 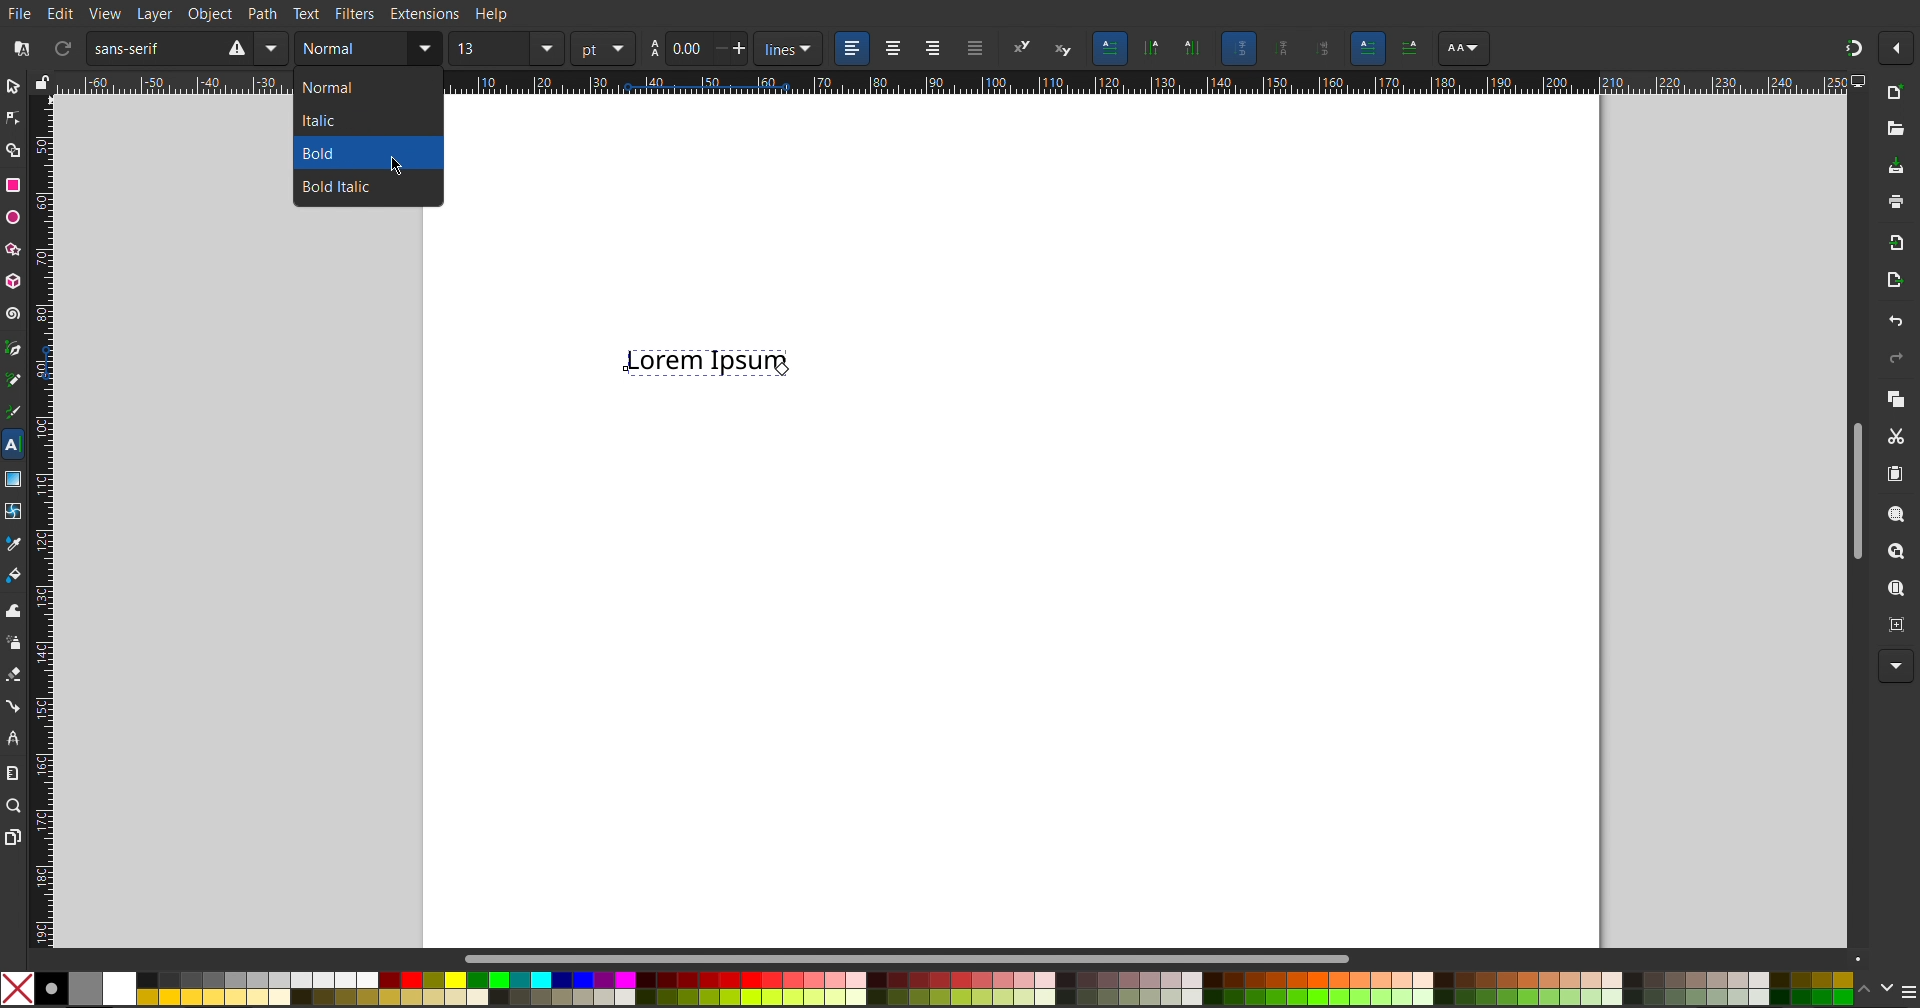 I want to click on Left Align, so click(x=853, y=49).